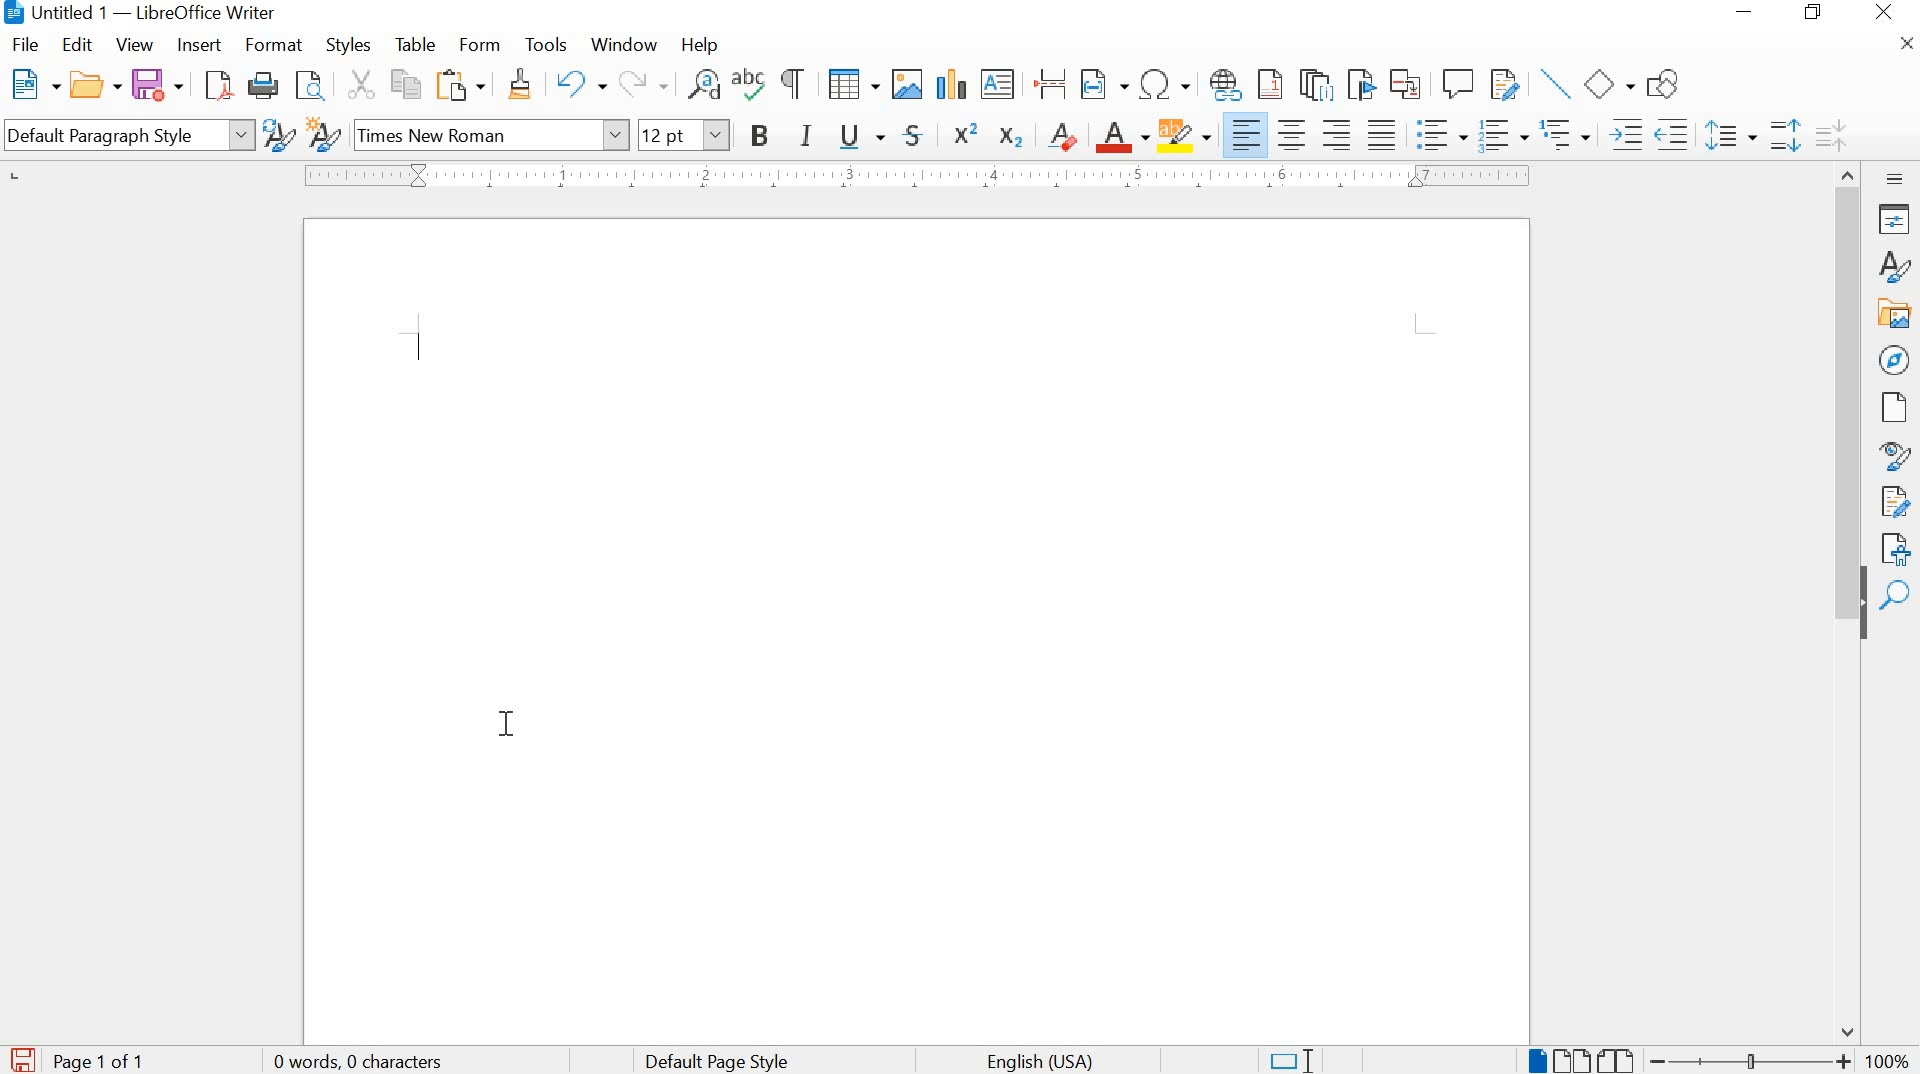 The height and width of the screenshot is (1074, 1920). Describe the element at coordinates (1271, 86) in the screenshot. I see `INSERT FOOTNOTE` at that location.